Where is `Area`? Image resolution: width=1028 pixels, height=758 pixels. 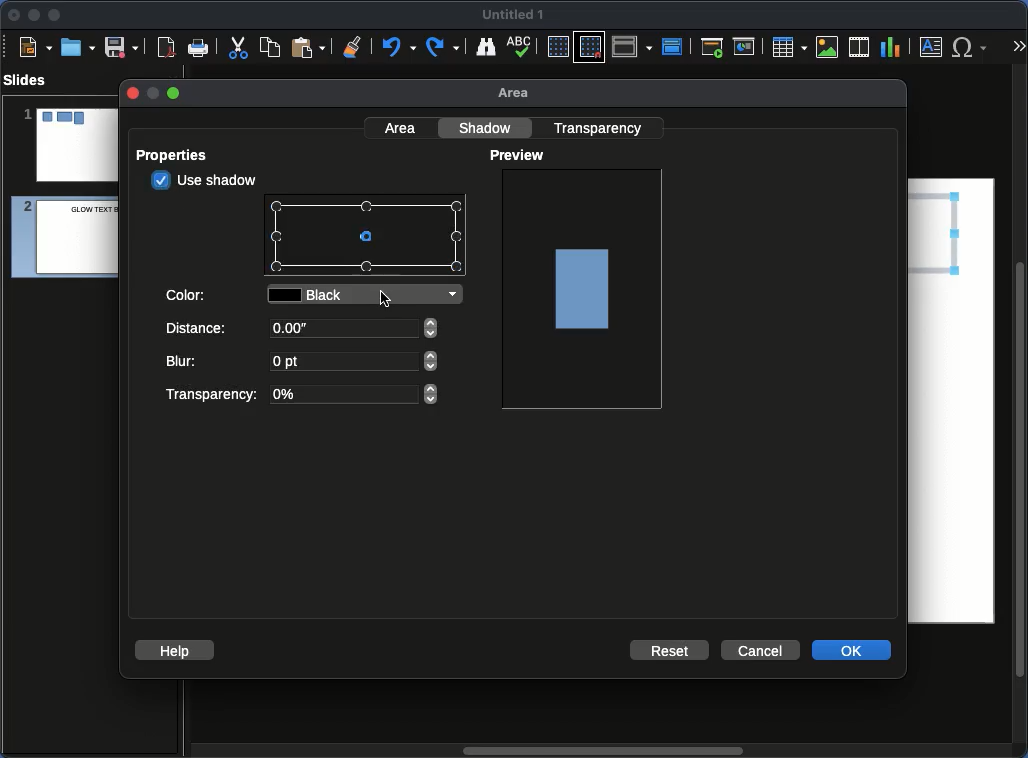
Area is located at coordinates (519, 94).